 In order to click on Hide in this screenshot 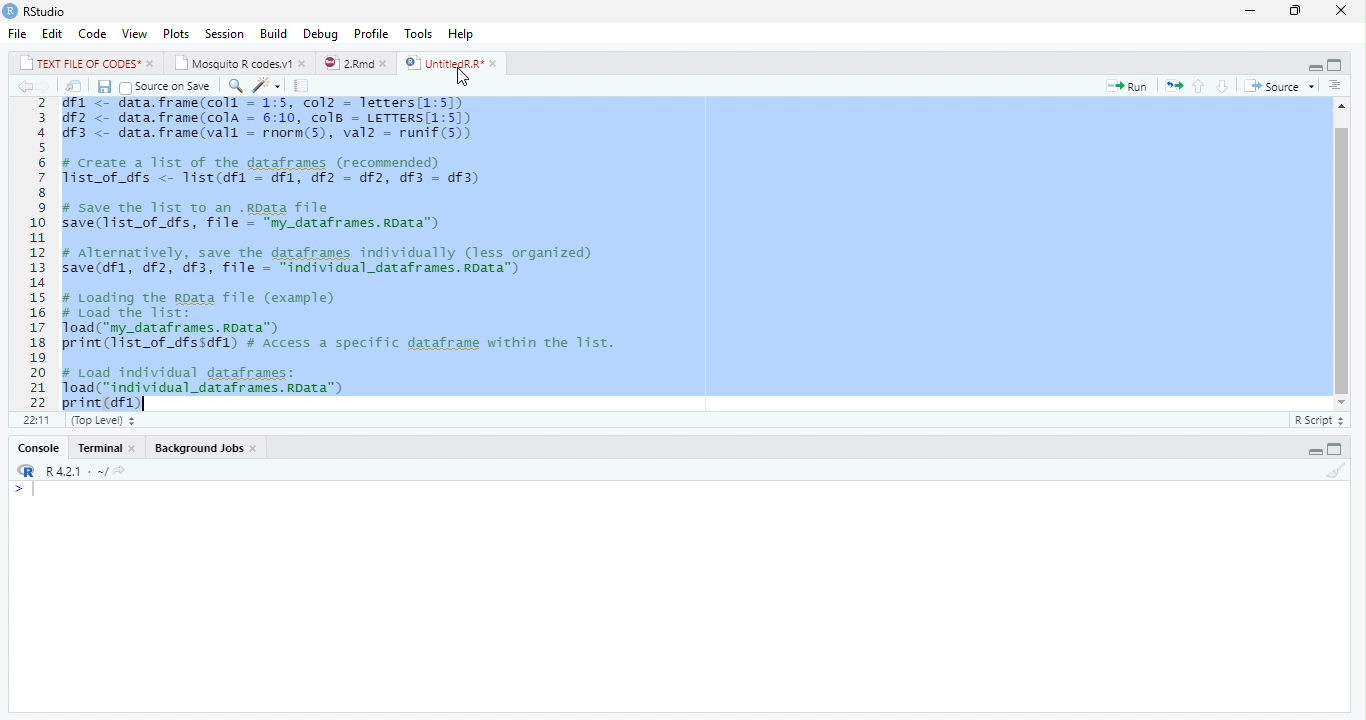, I will do `click(1314, 449)`.